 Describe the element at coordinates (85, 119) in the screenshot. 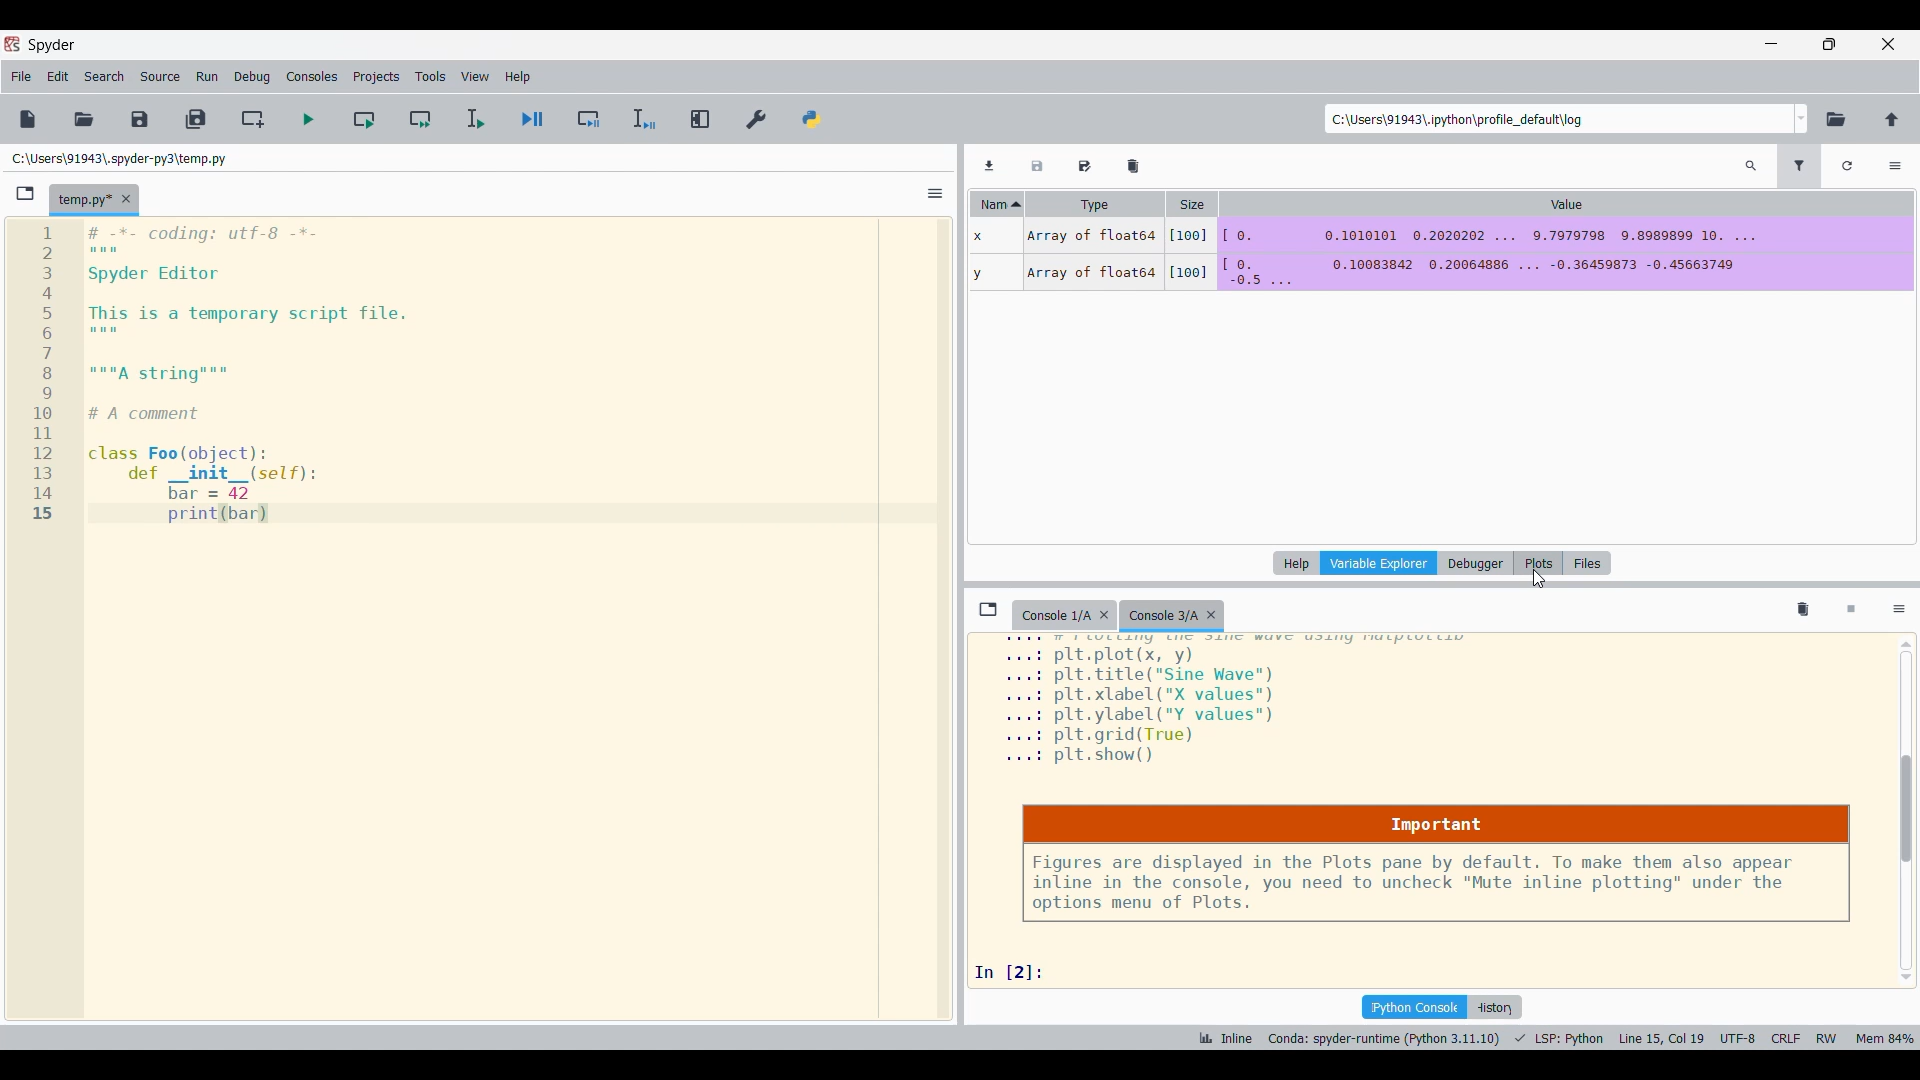

I see `Open file` at that location.